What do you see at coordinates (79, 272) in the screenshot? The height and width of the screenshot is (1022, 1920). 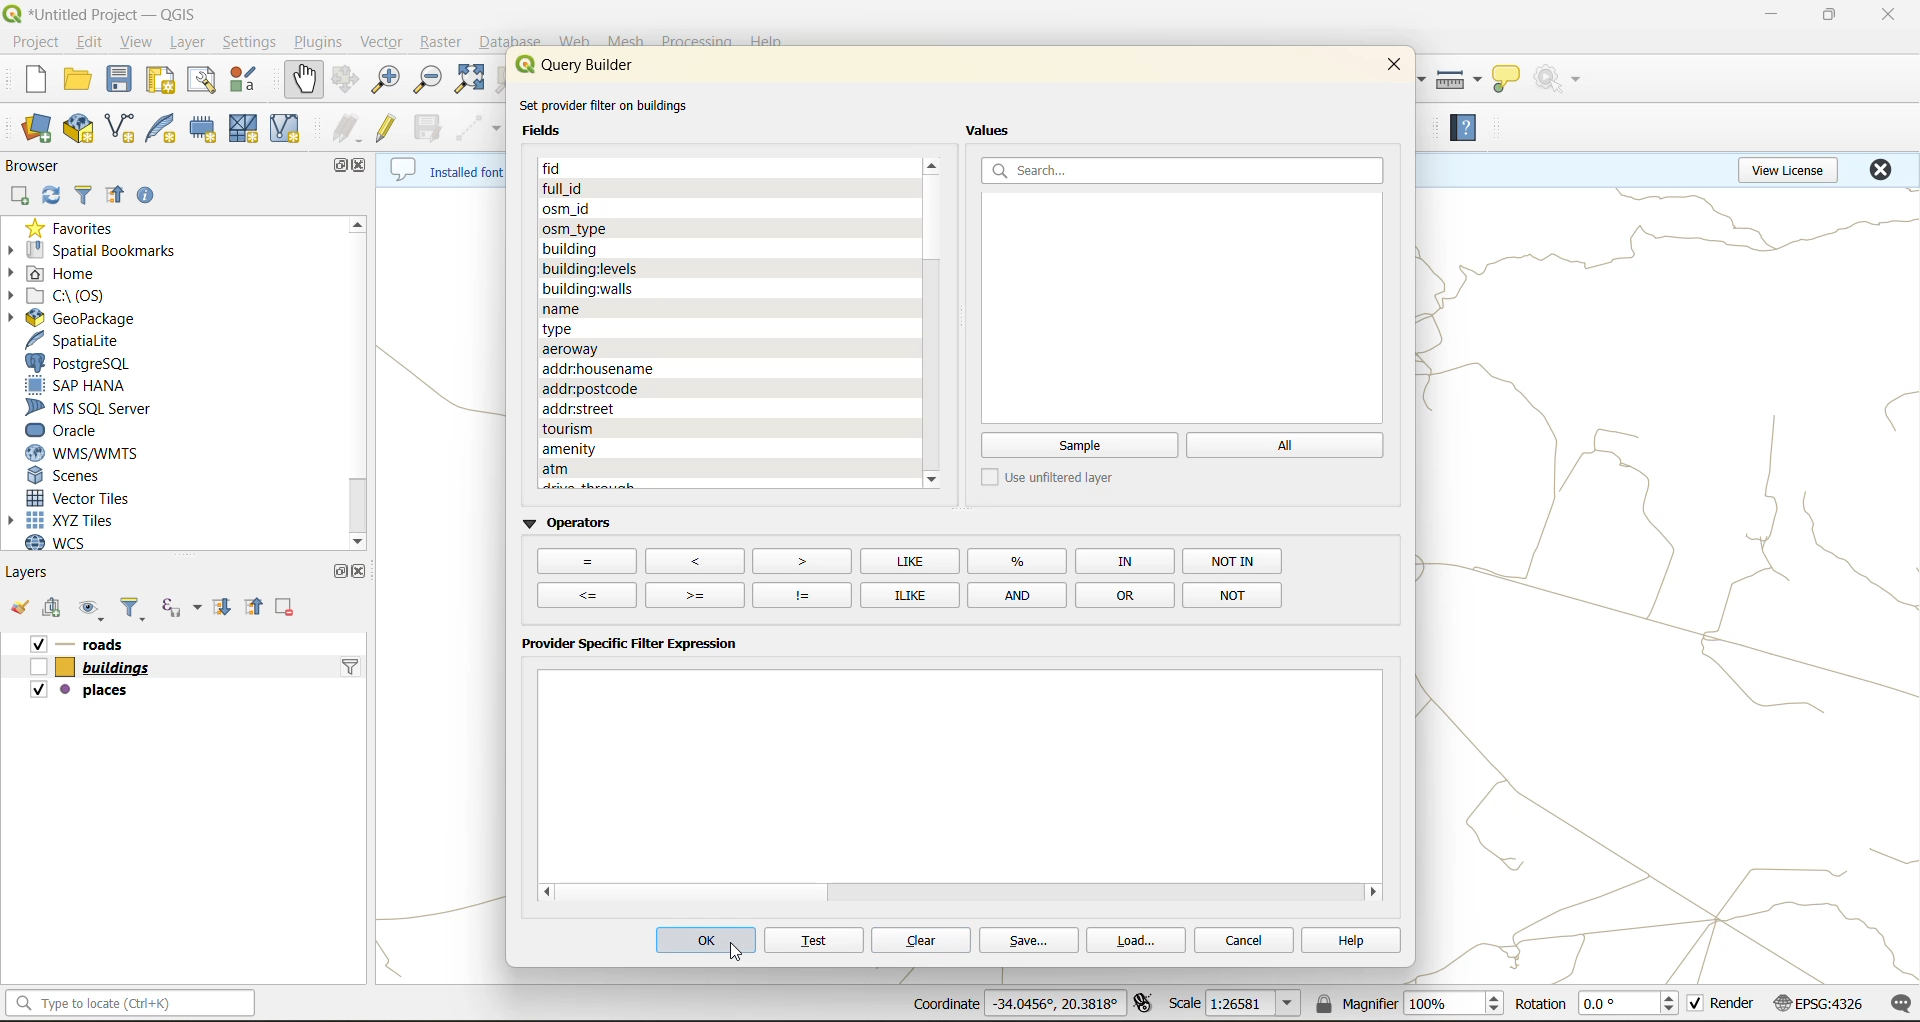 I see `home` at bounding box center [79, 272].